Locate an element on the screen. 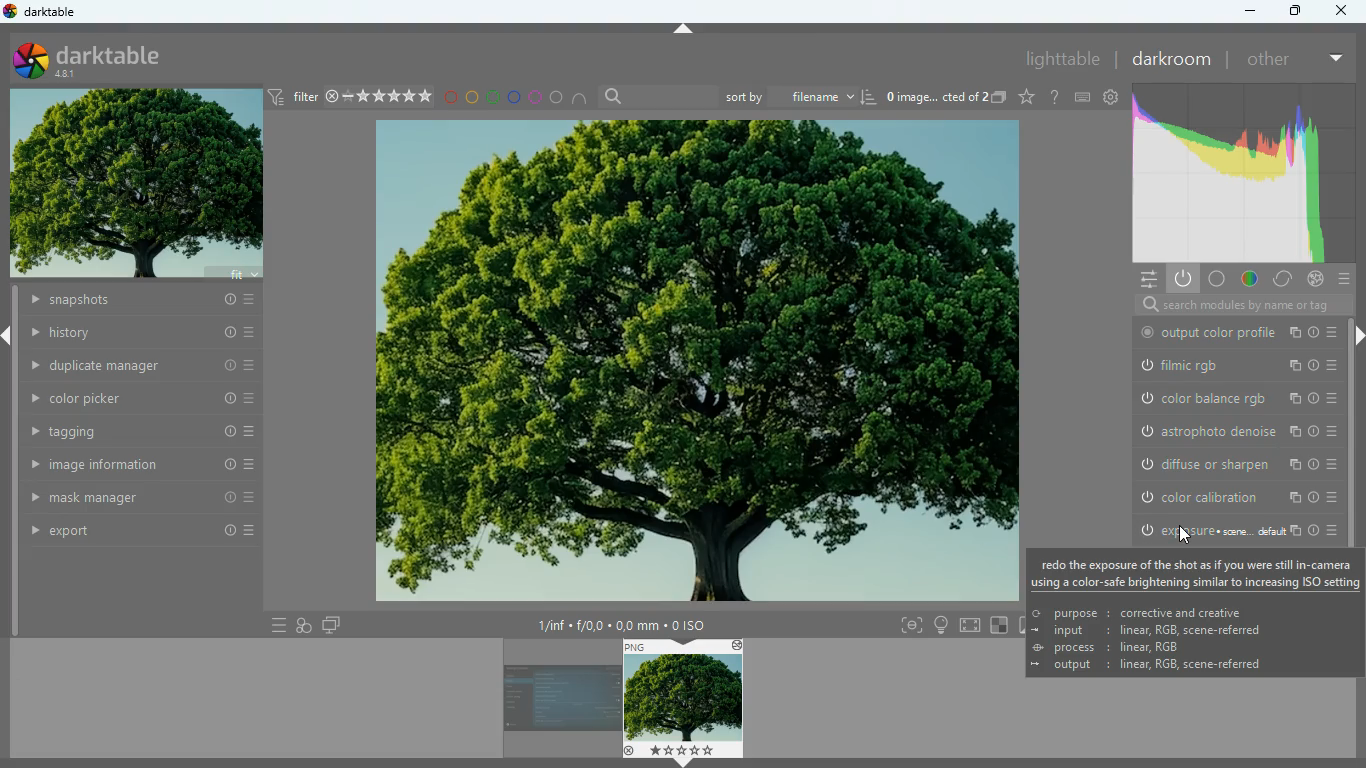  menu is located at coordinates (1344, 278).